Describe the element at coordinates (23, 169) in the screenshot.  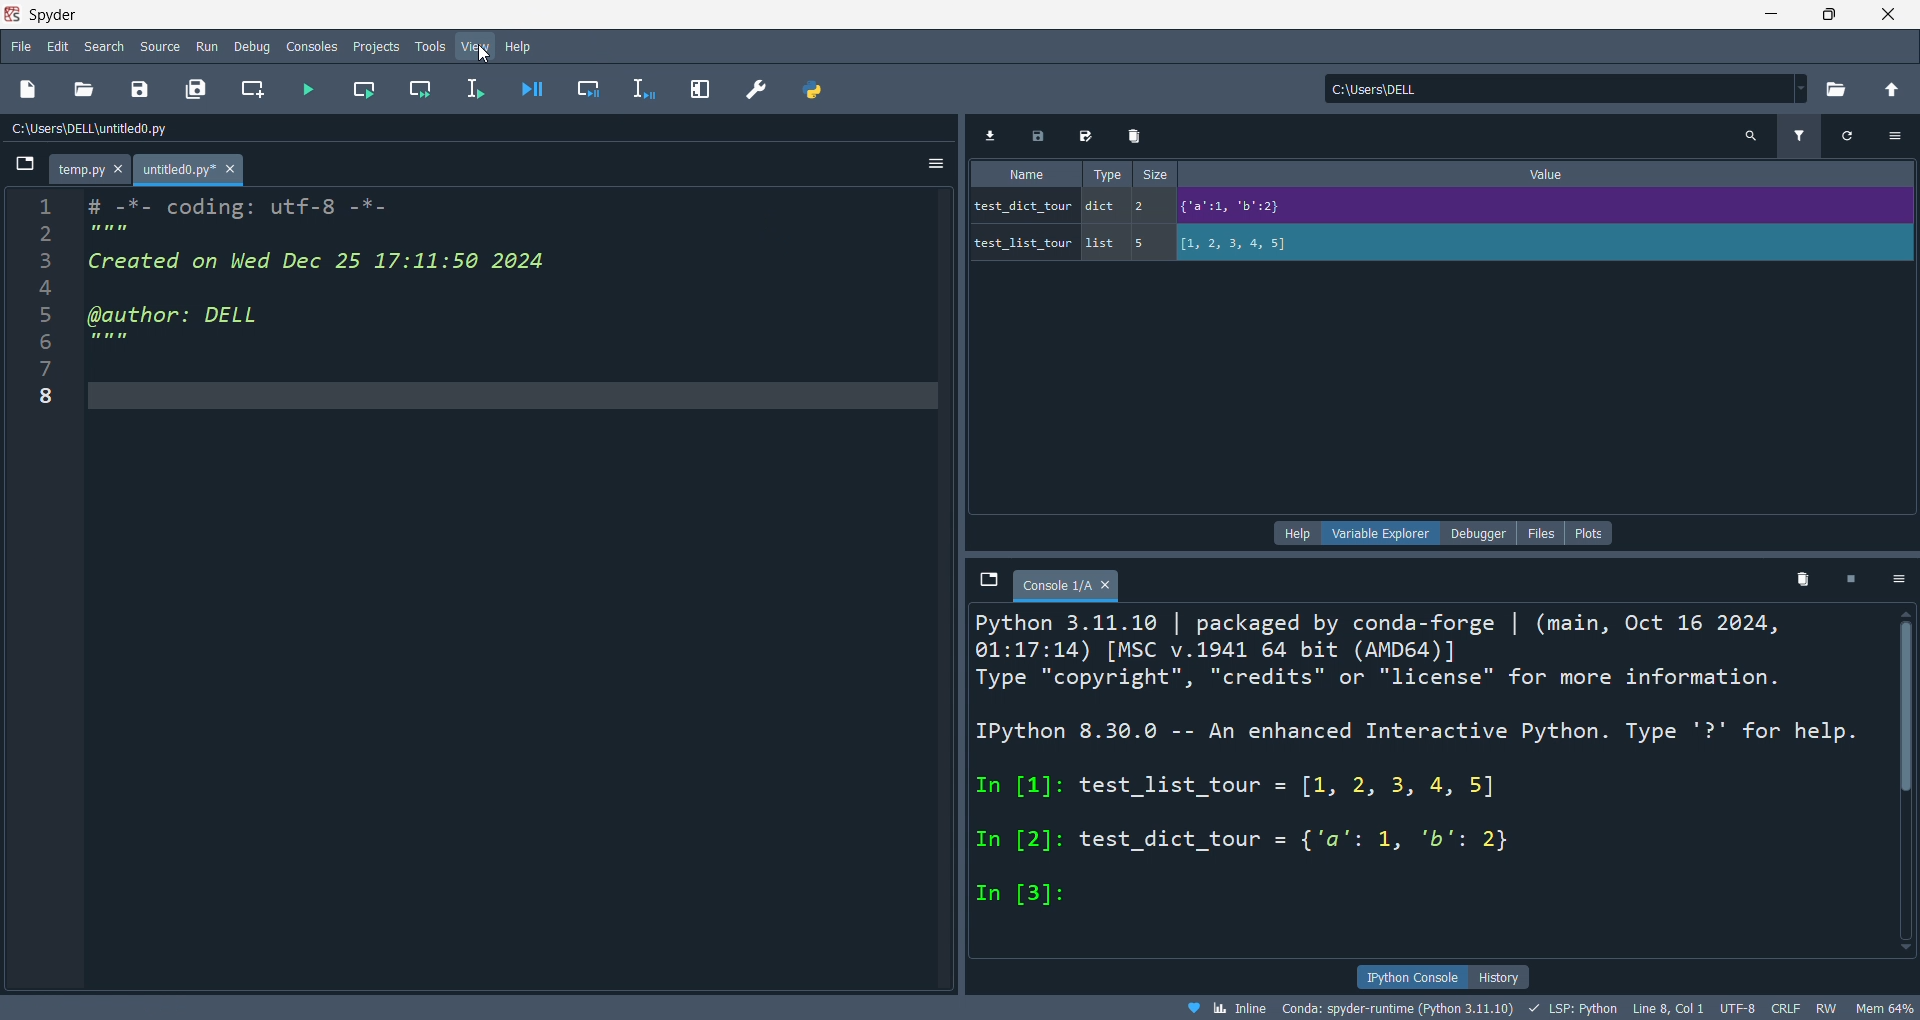
I see `browse tabs` at that location.